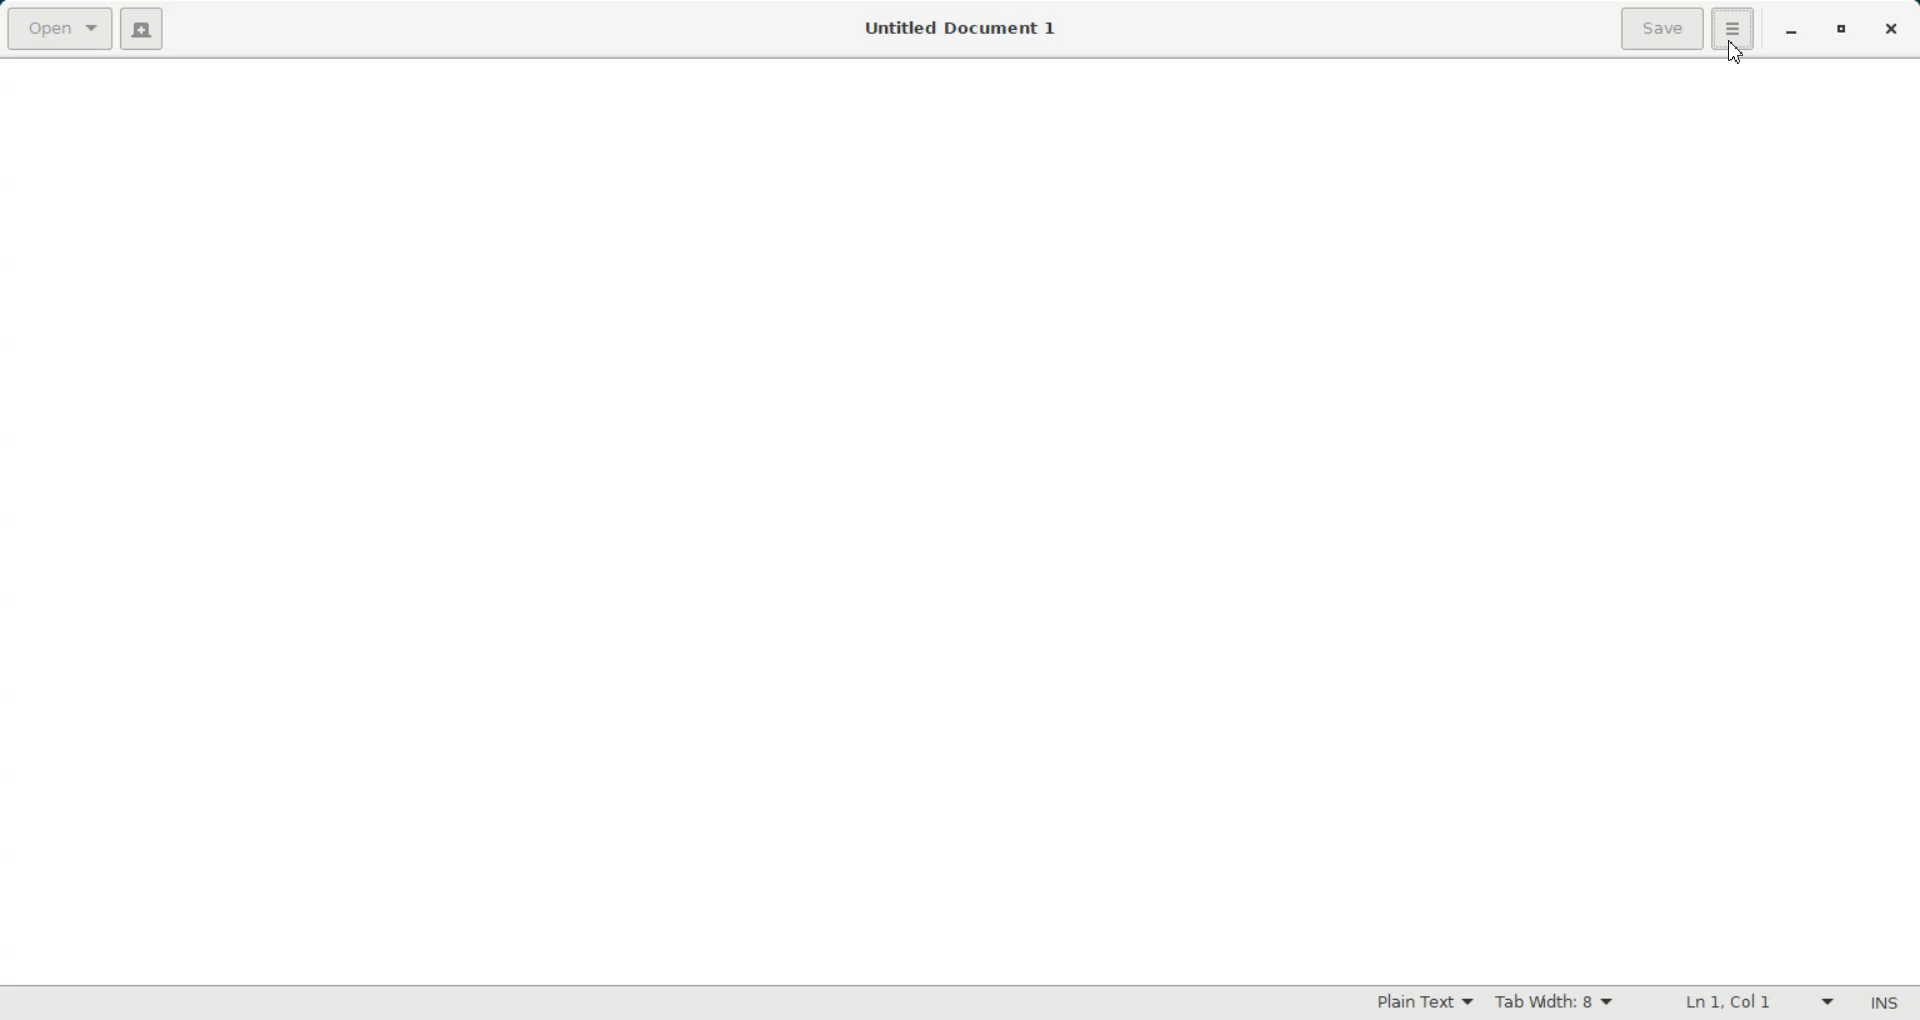 Image resolution: width=1920 pixels, height=1020 pixels. I want to click on Minimize, so click(1792, 30).